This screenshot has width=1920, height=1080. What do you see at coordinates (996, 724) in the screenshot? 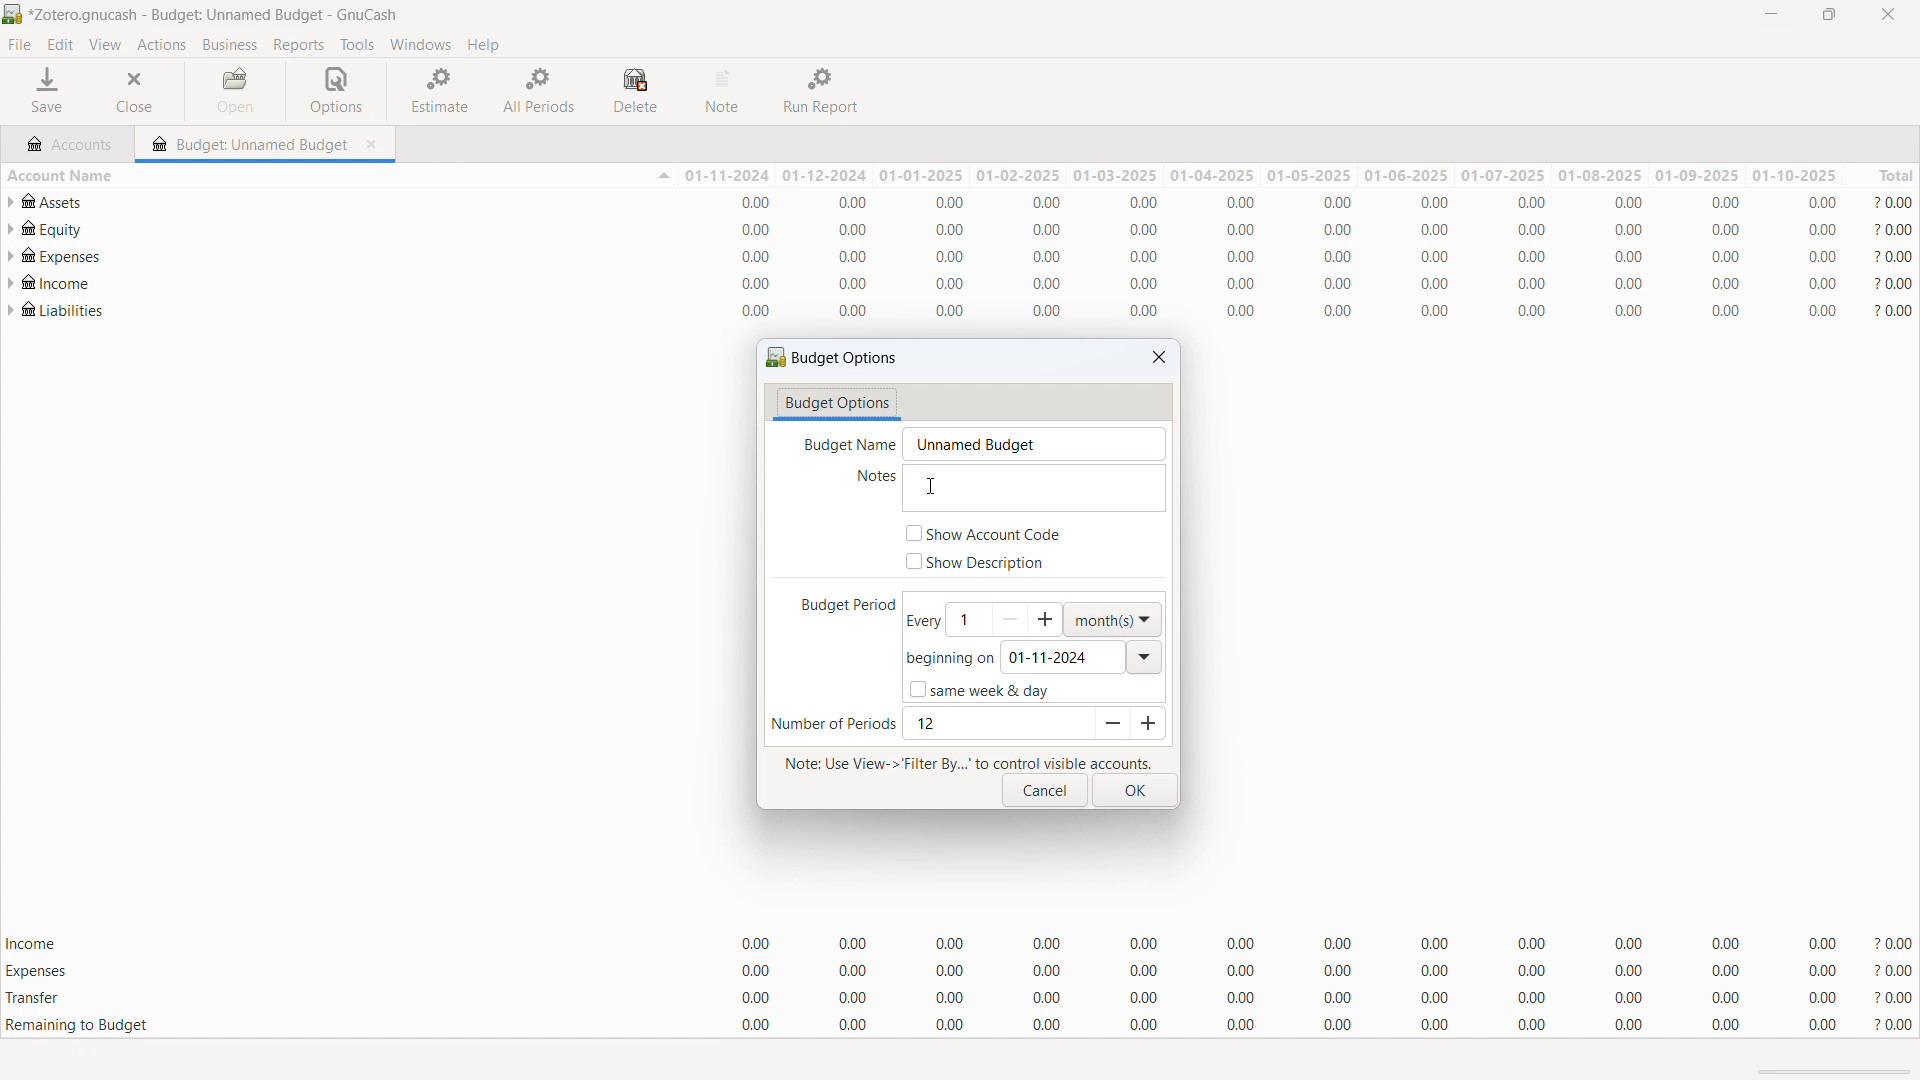
I see `set number of periods` at bounding box center [996, 724].